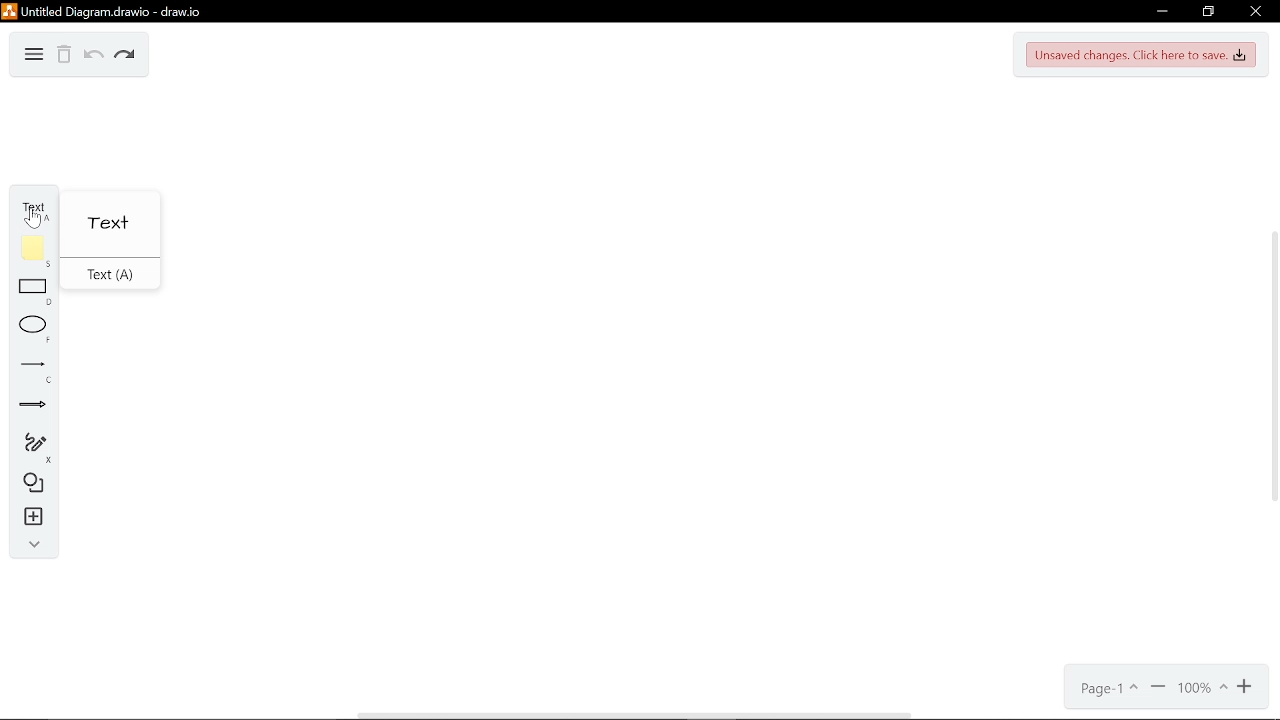 The image size is (1280, 720). Describe the element at coordinates (27, 519) in the screenshot. I see `Insert` at that location.